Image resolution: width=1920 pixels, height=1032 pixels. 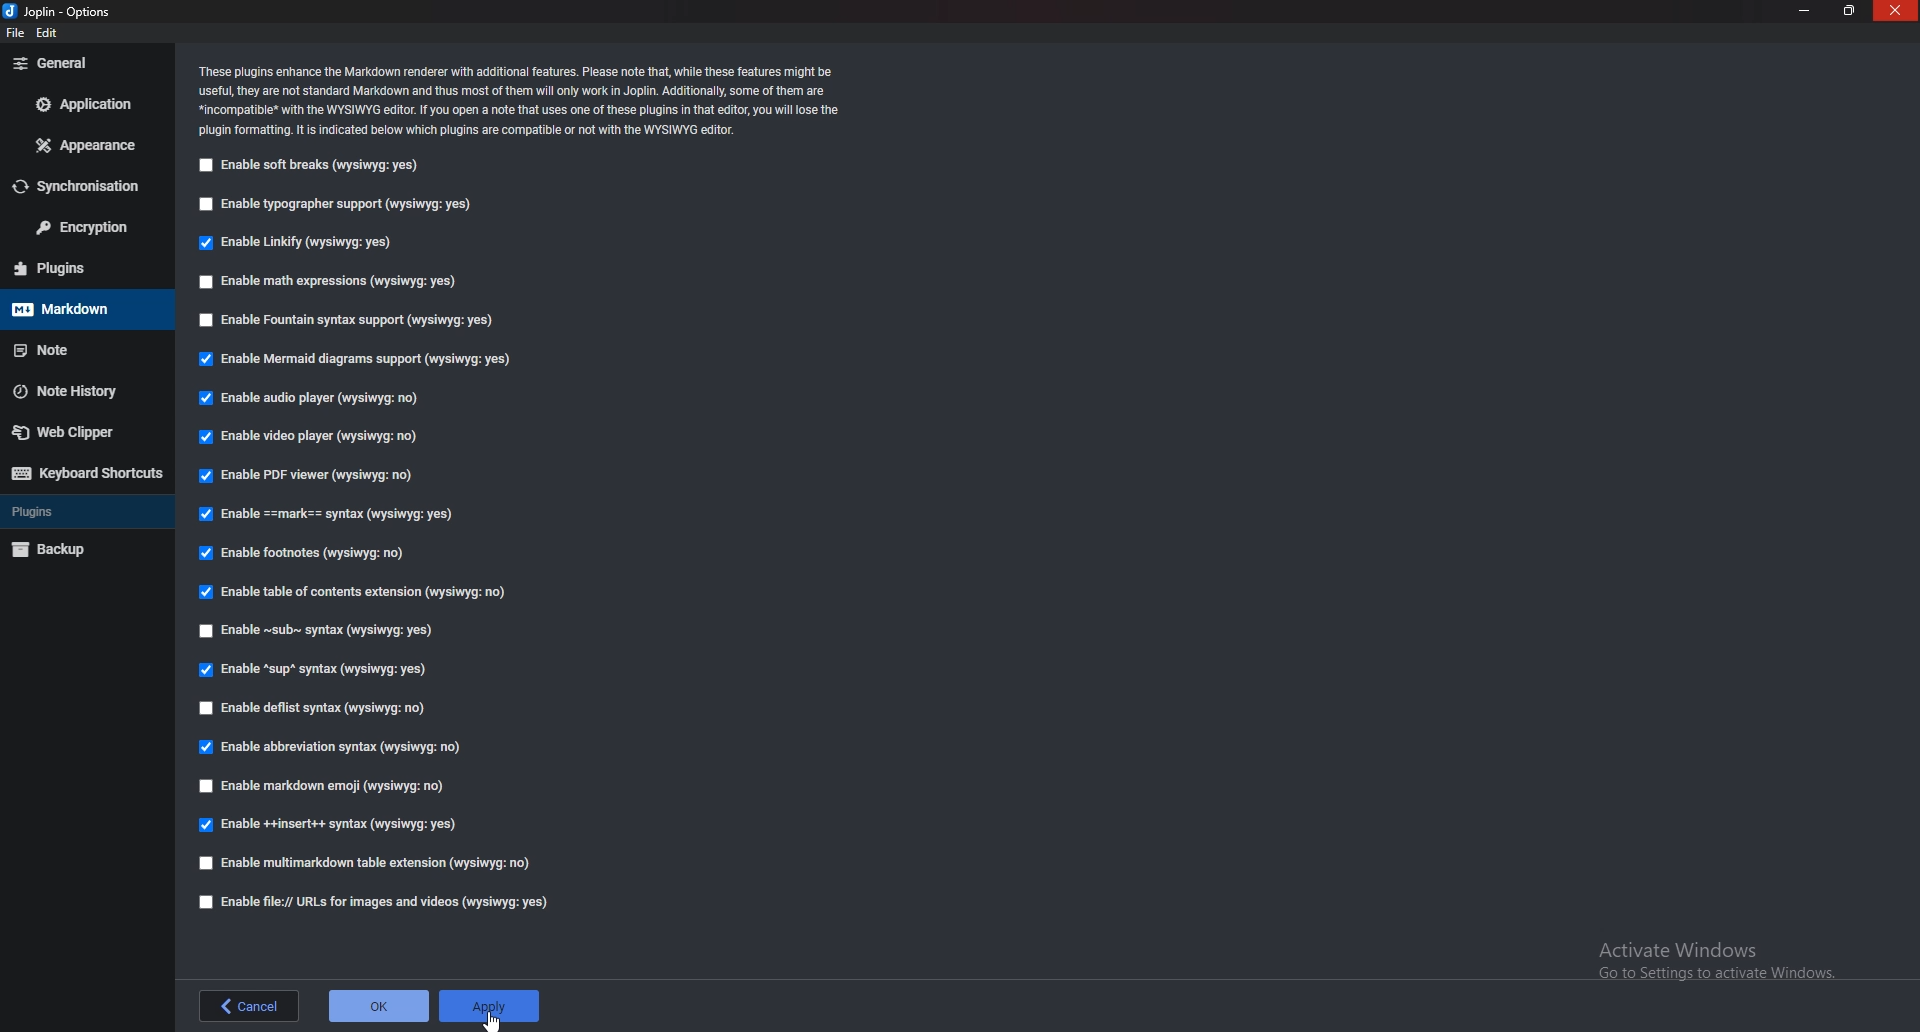 I want to click on enable abbreviation Syntax, so click(x=335, y=747).